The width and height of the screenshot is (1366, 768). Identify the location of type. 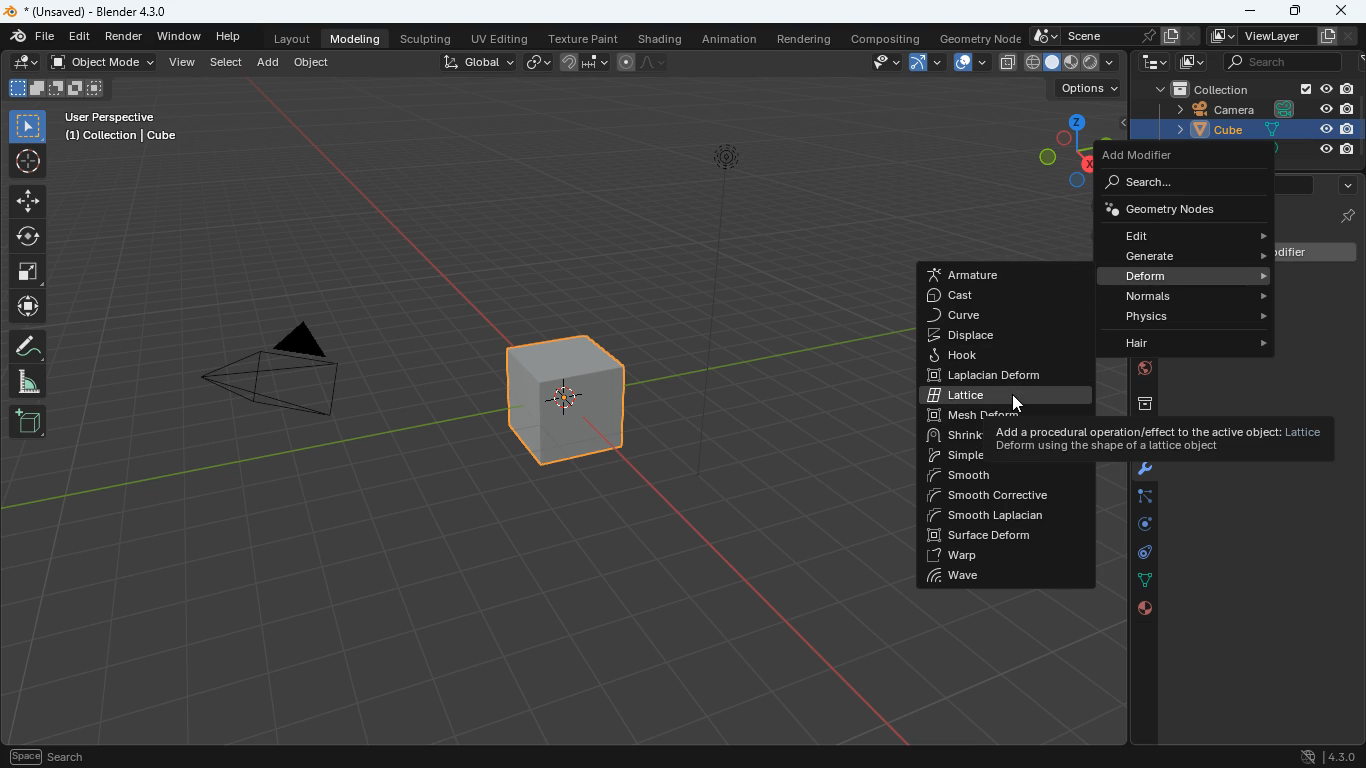
(1058, 63).